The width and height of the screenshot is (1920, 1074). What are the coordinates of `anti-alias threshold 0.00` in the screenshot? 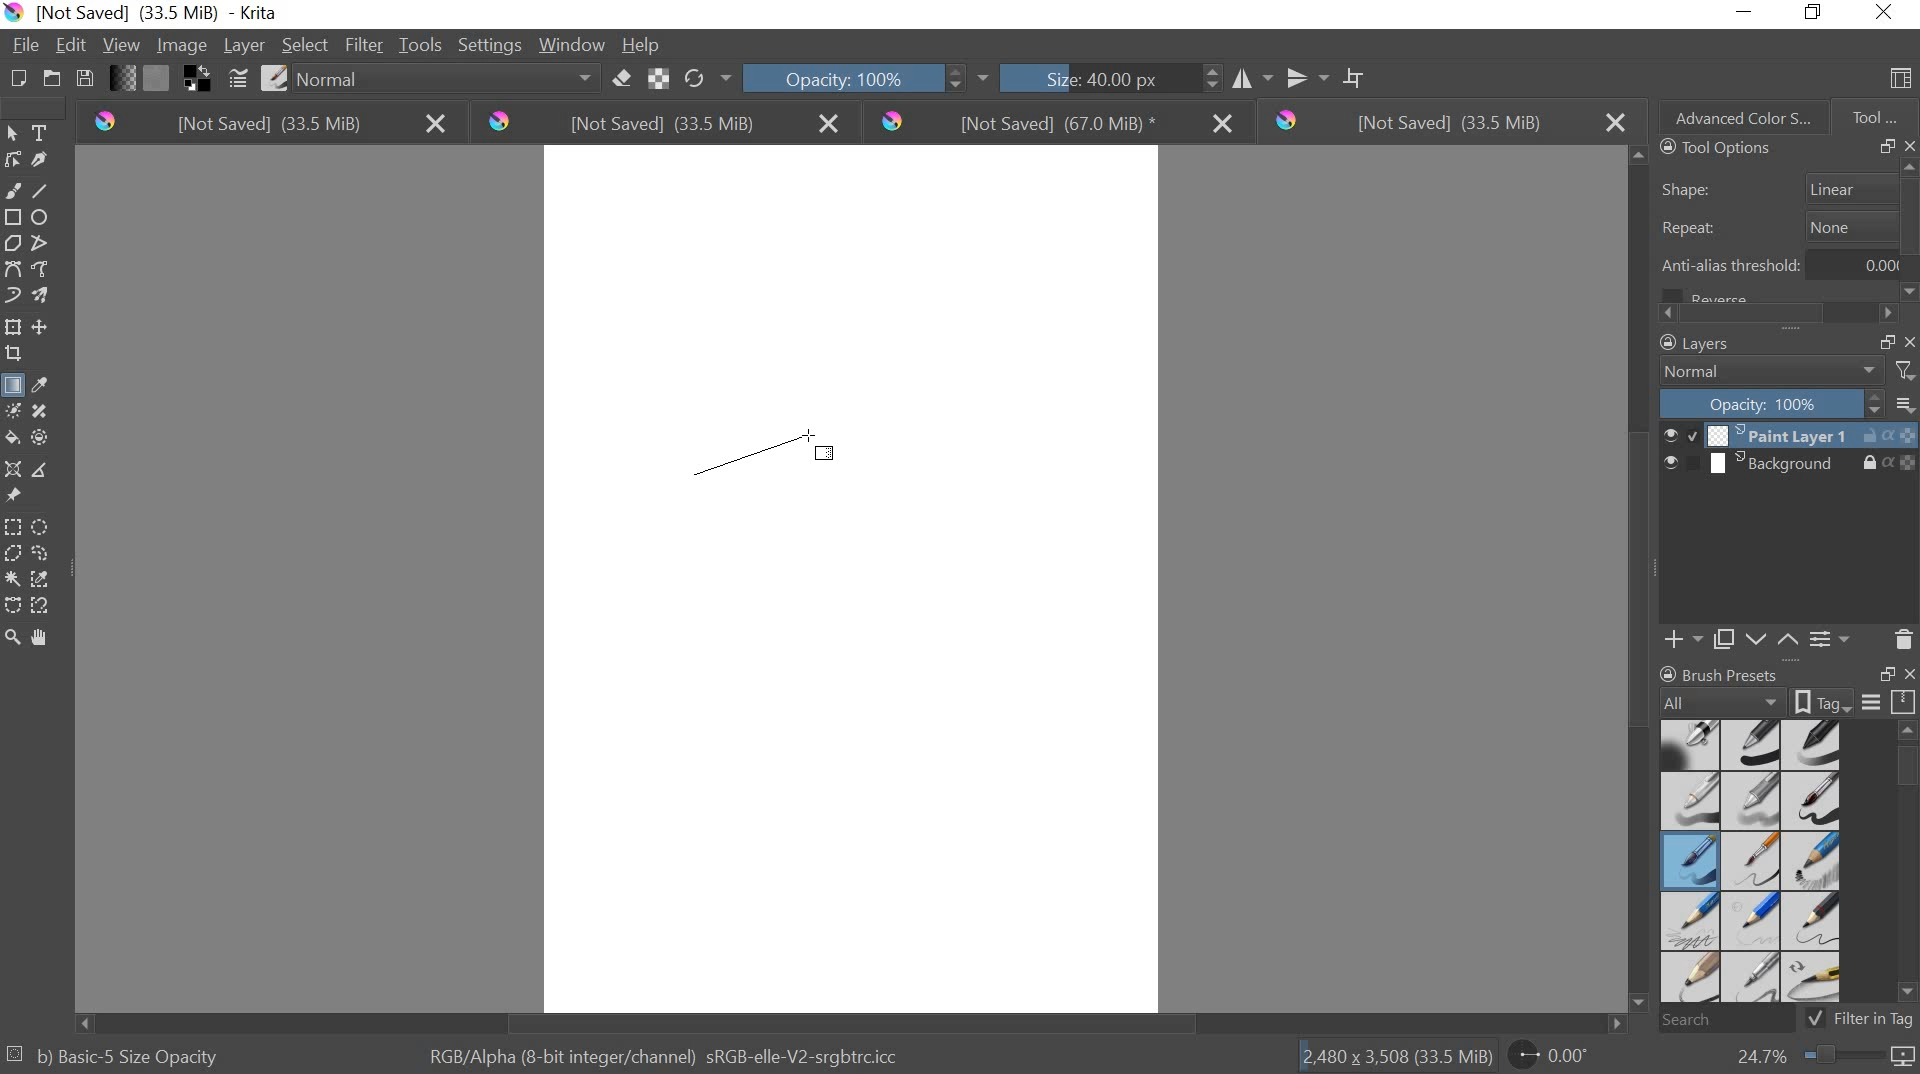 It's located at (1781, 271).